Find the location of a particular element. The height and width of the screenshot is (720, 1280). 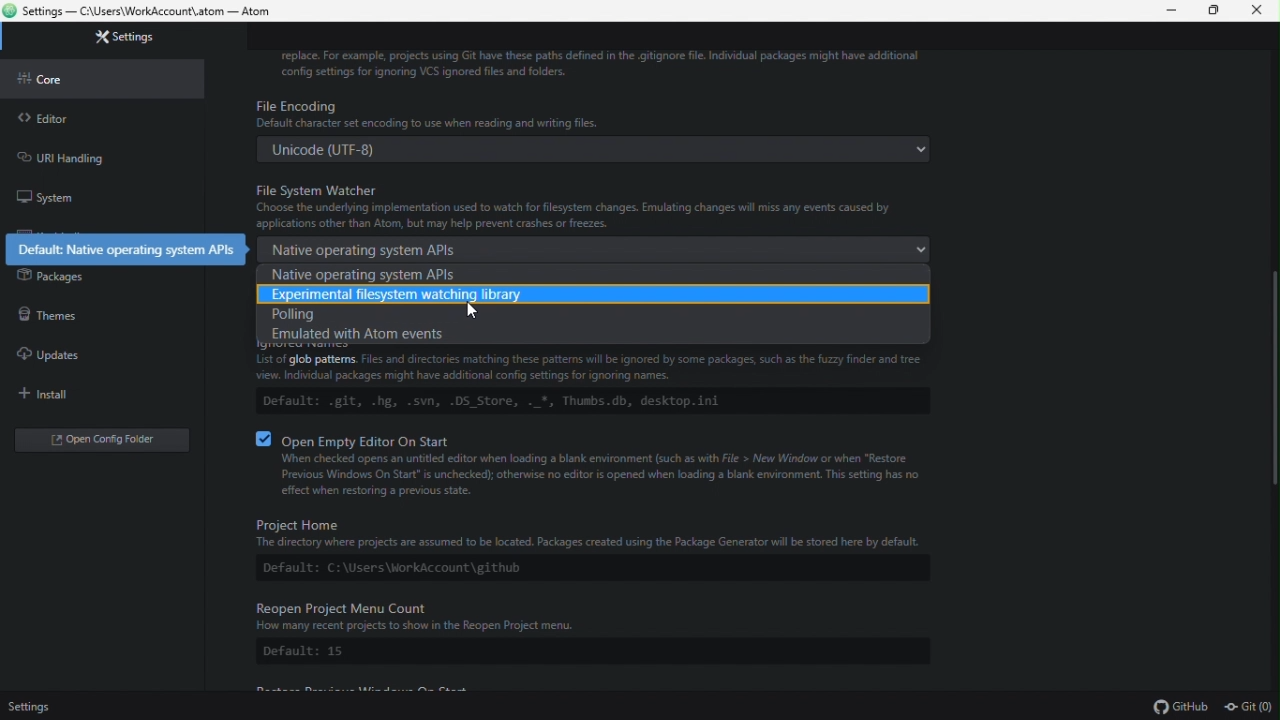

Native operating system API is located at coordinates (599, 249).